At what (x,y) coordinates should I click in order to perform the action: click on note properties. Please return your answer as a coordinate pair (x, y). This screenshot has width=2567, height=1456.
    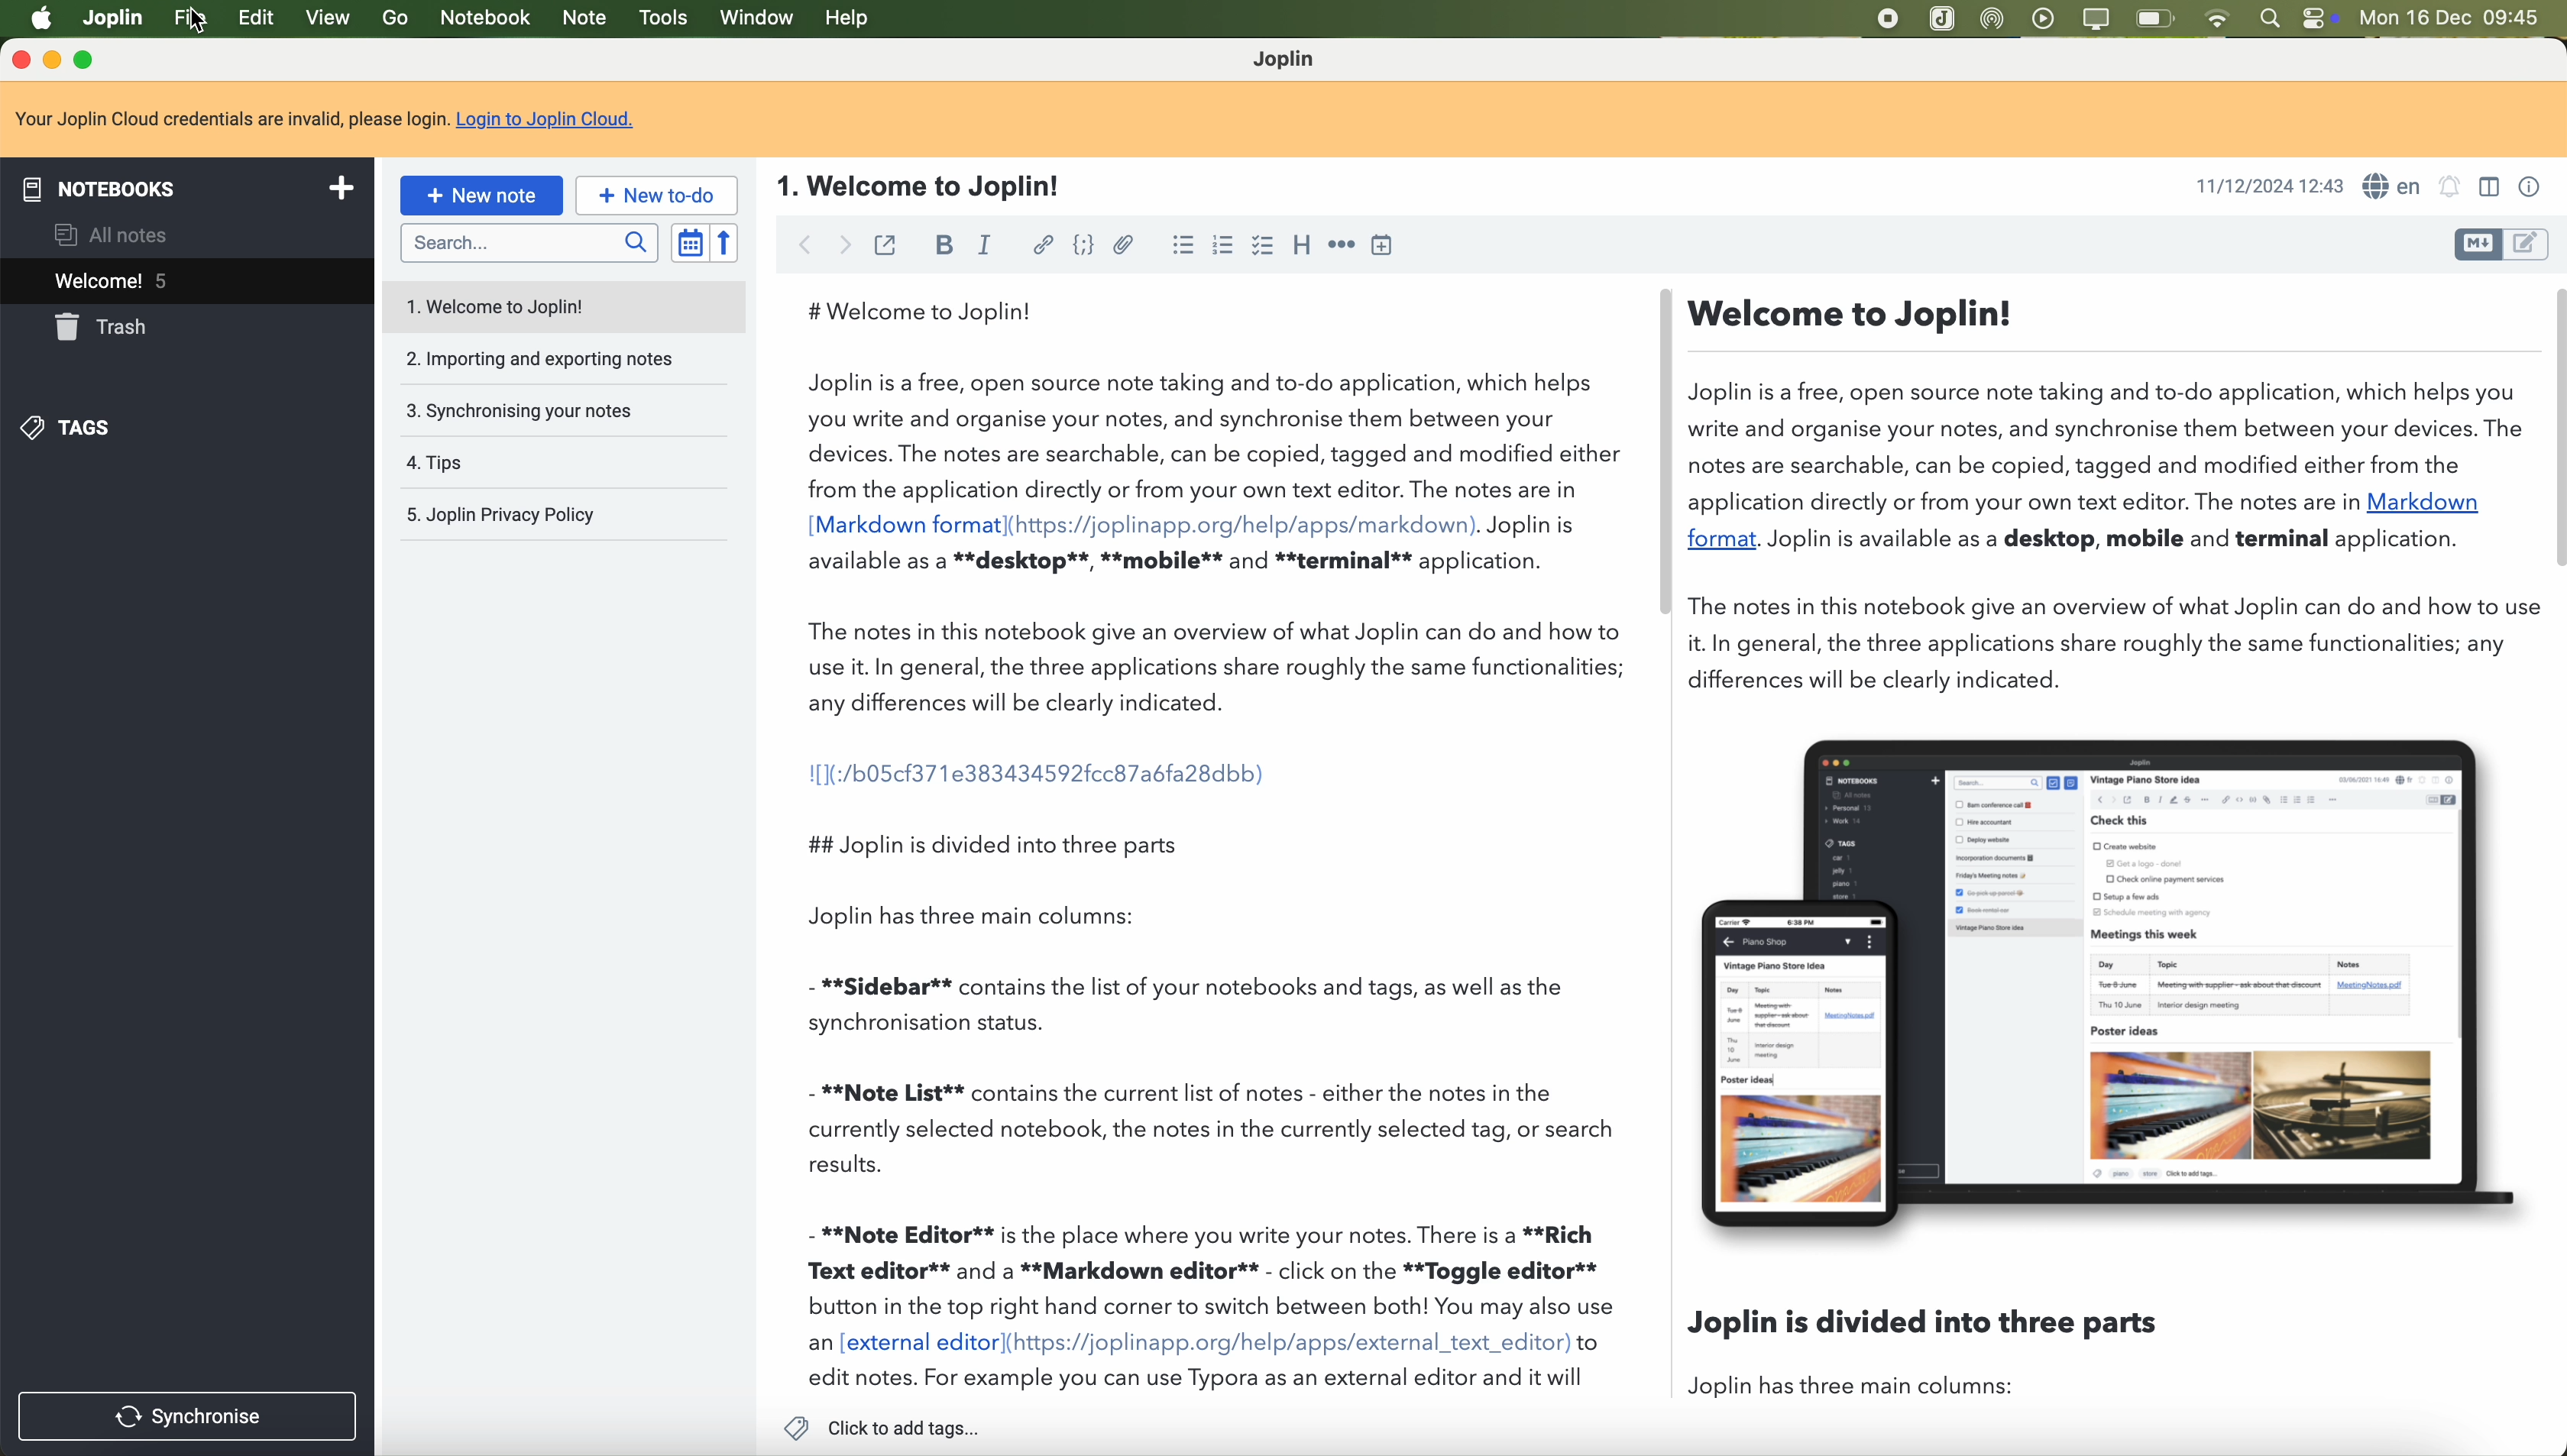
    Looking at the image, I should click on (2536, 188).